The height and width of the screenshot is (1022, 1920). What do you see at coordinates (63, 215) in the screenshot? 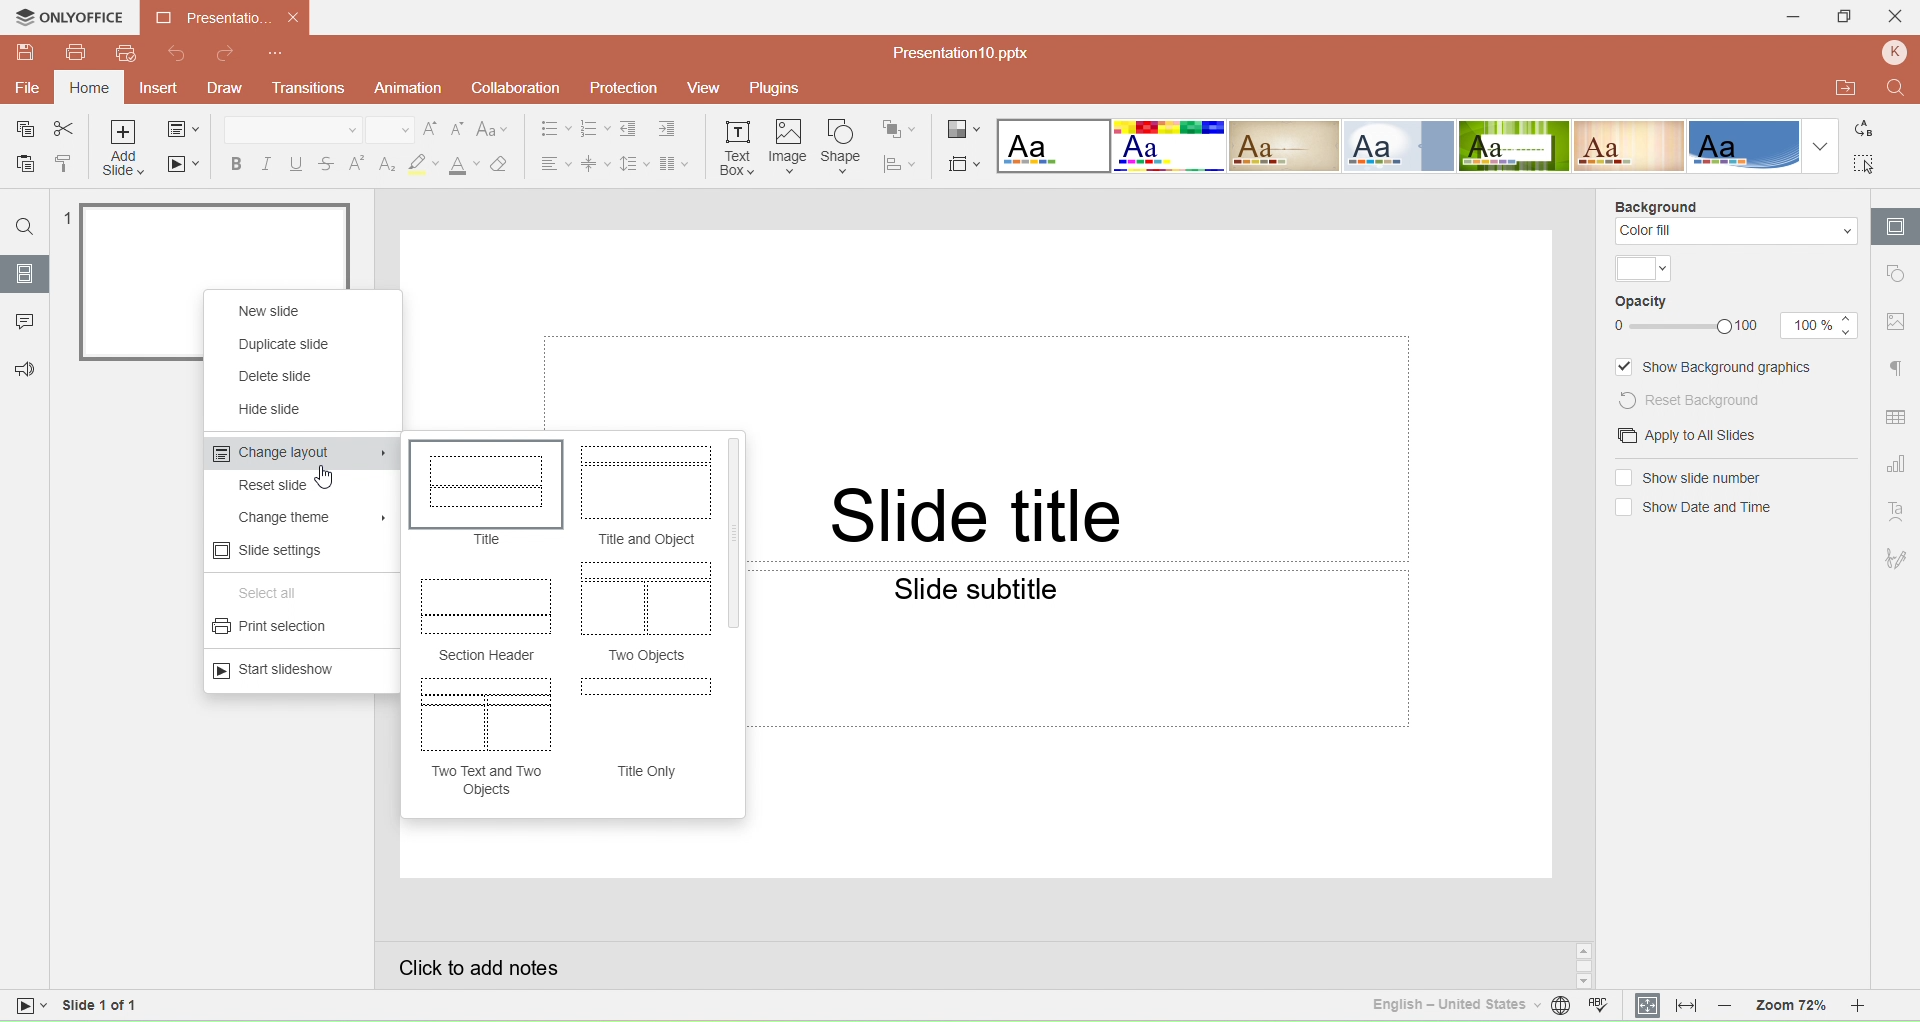
I see `1` at bounding box center [63, 215].